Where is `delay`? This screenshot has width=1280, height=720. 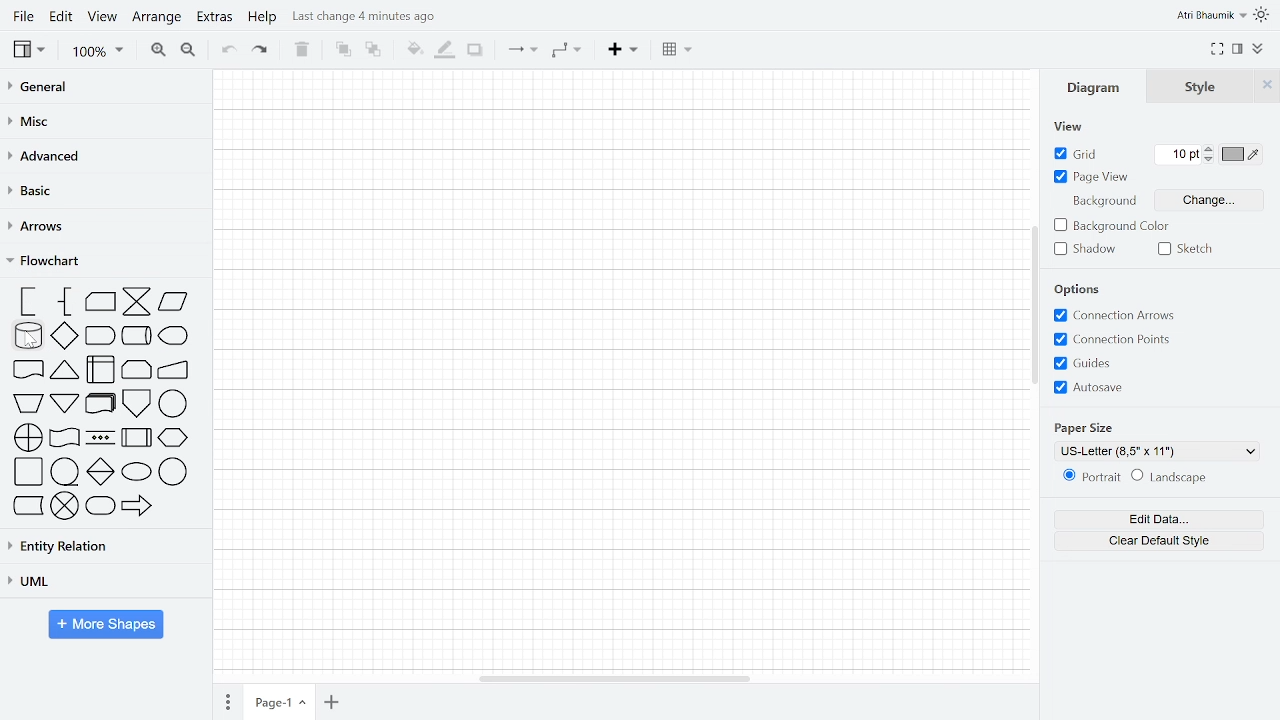 delay is located at coordinates (101, 336).